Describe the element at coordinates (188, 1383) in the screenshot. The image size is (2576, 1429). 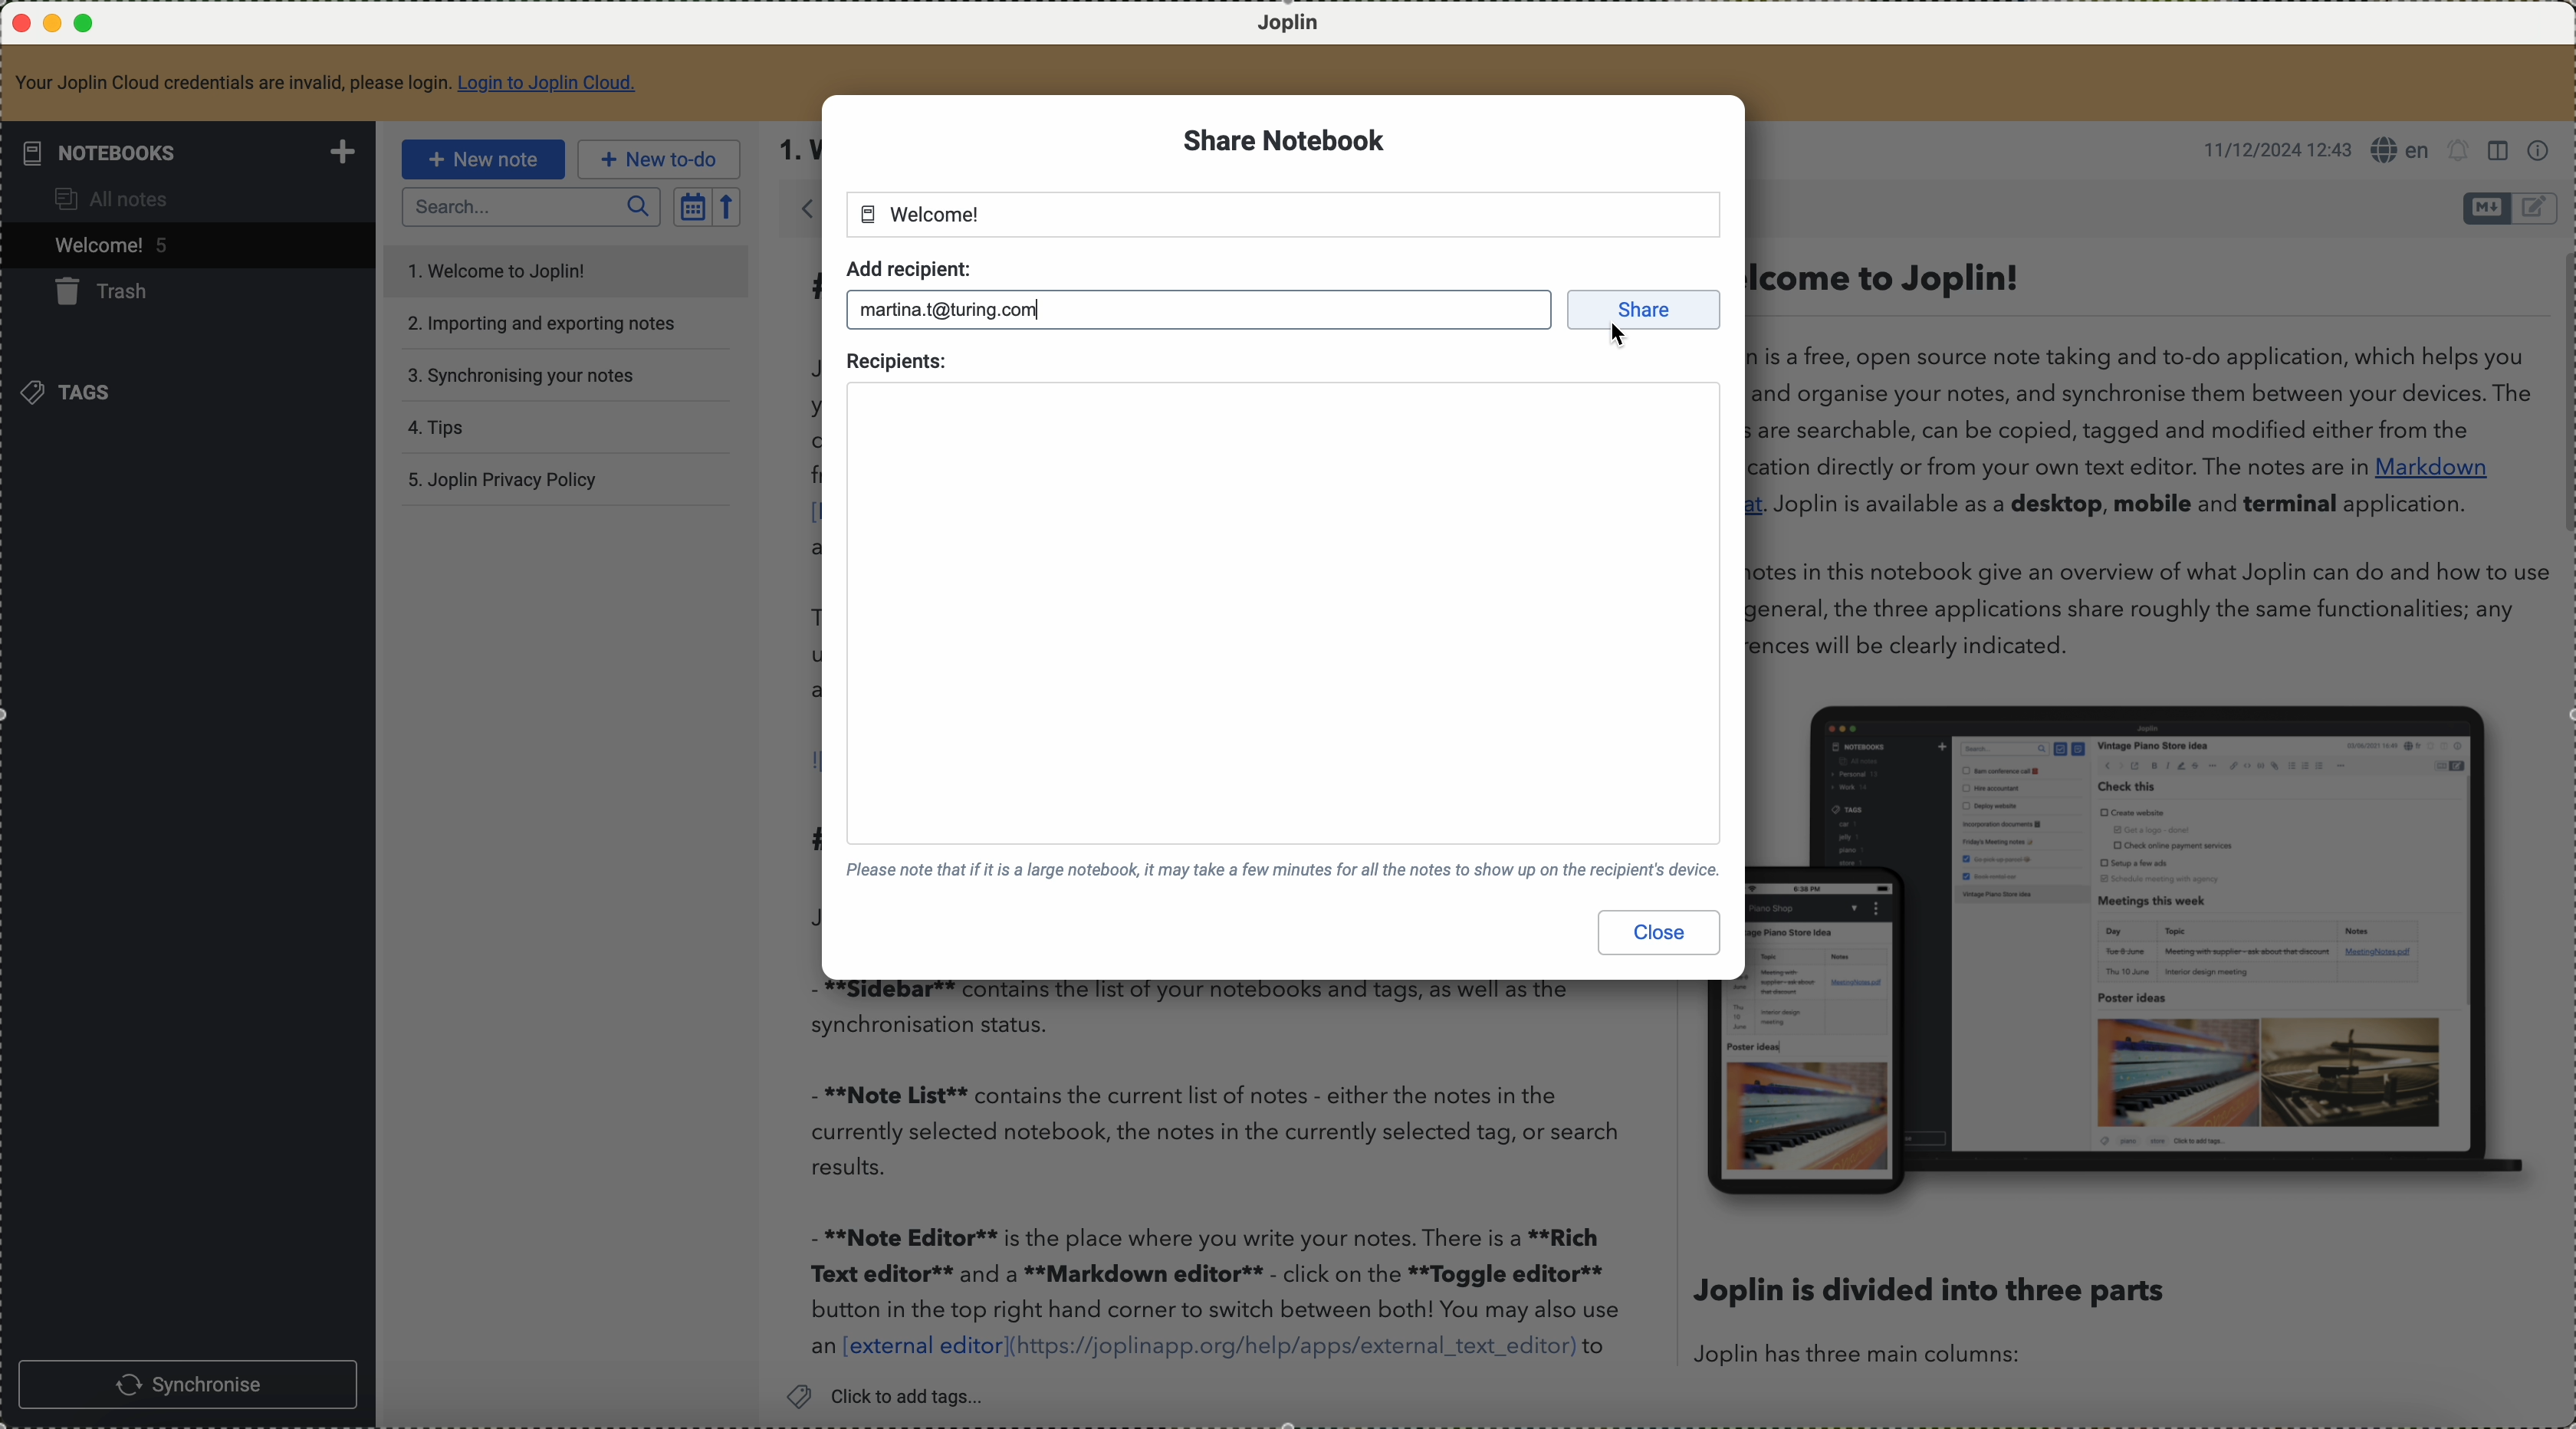
I see `synchronise` at that location.